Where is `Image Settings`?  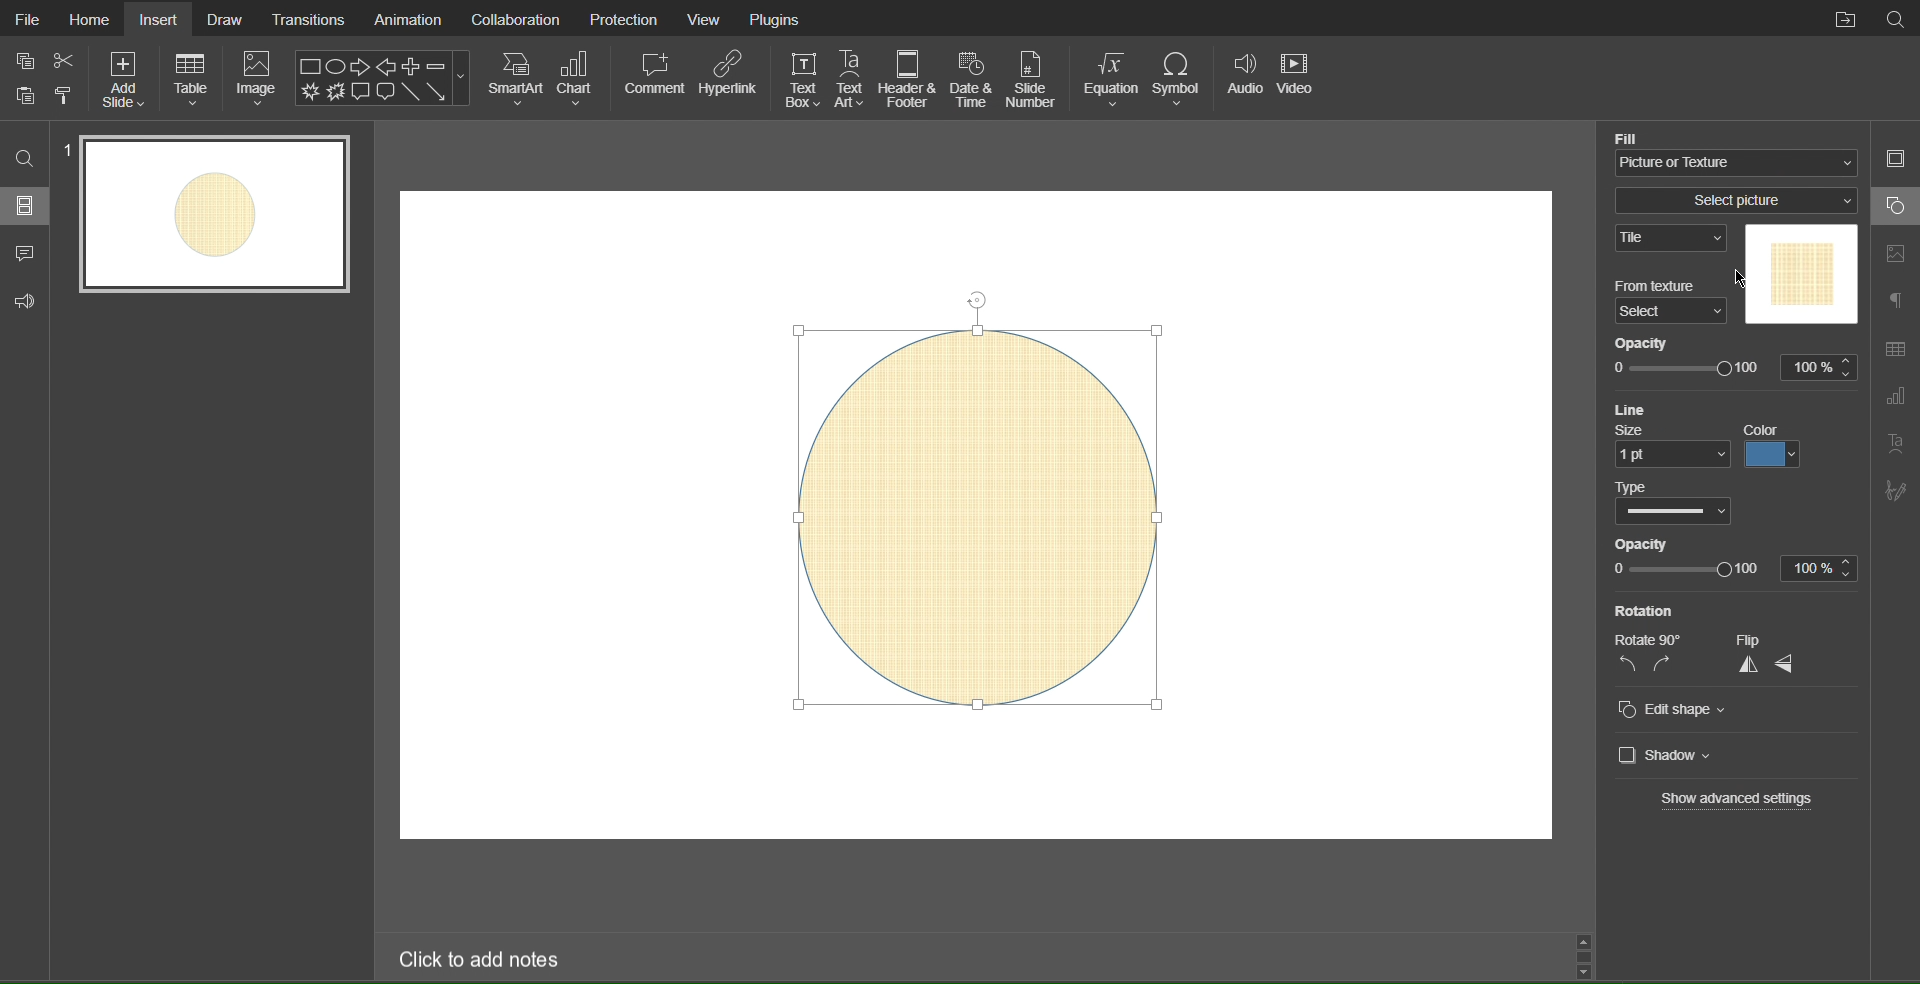
Image Settings is located at coordinates (1892, 253).